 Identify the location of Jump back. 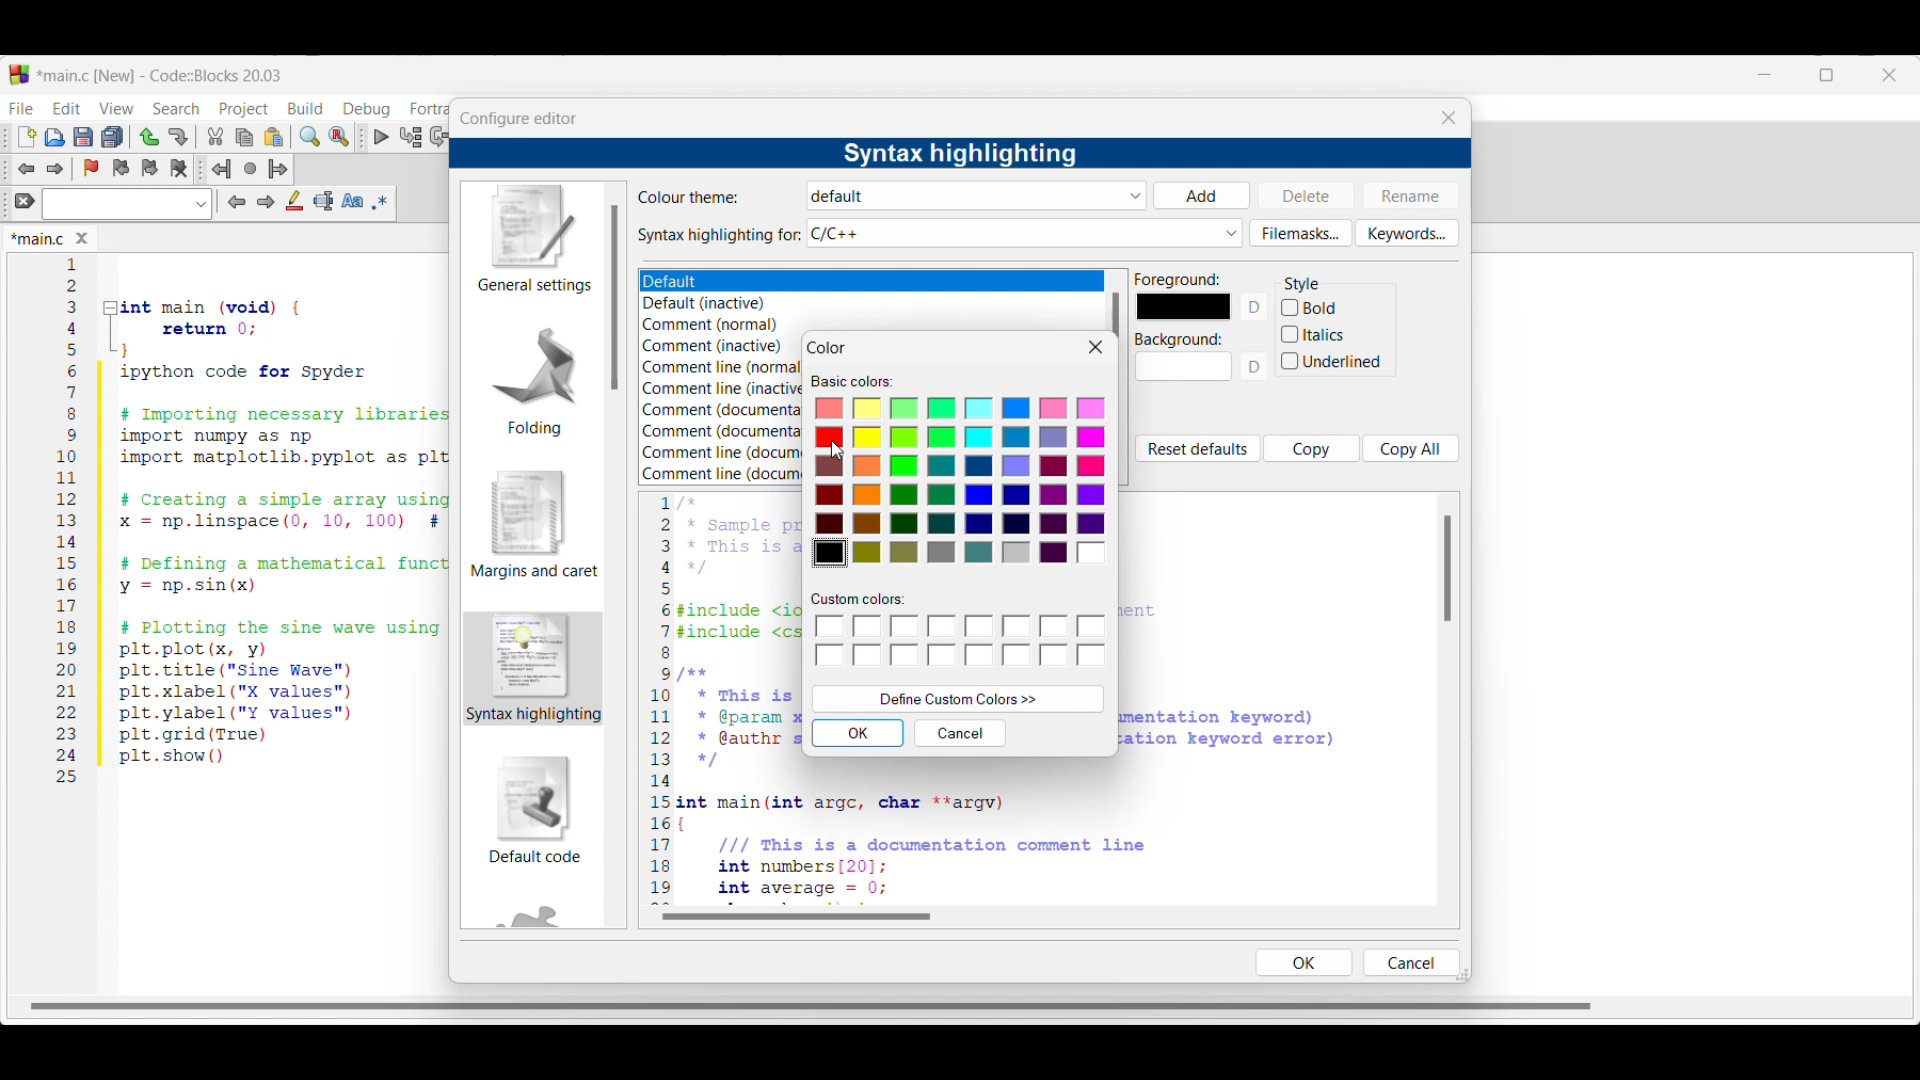
(221, 169).